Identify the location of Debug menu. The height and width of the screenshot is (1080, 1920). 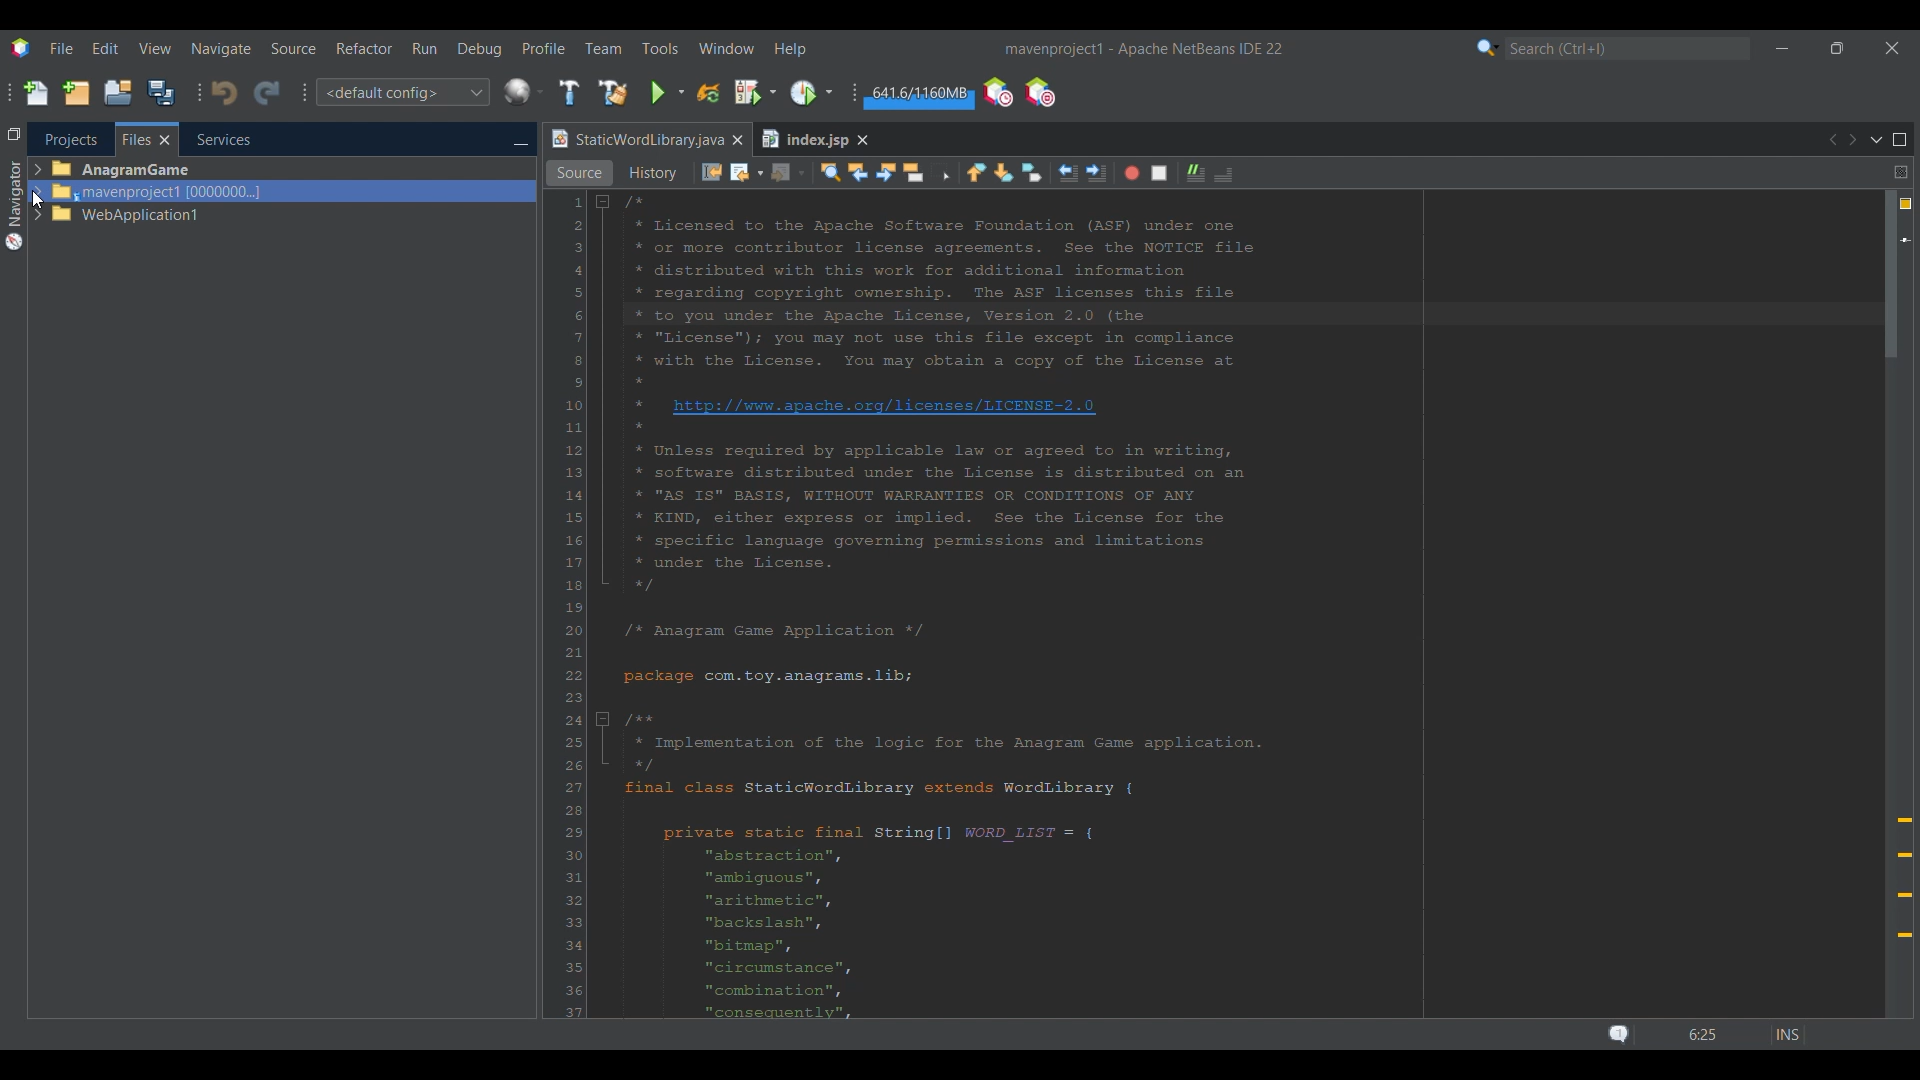
(480, 49).